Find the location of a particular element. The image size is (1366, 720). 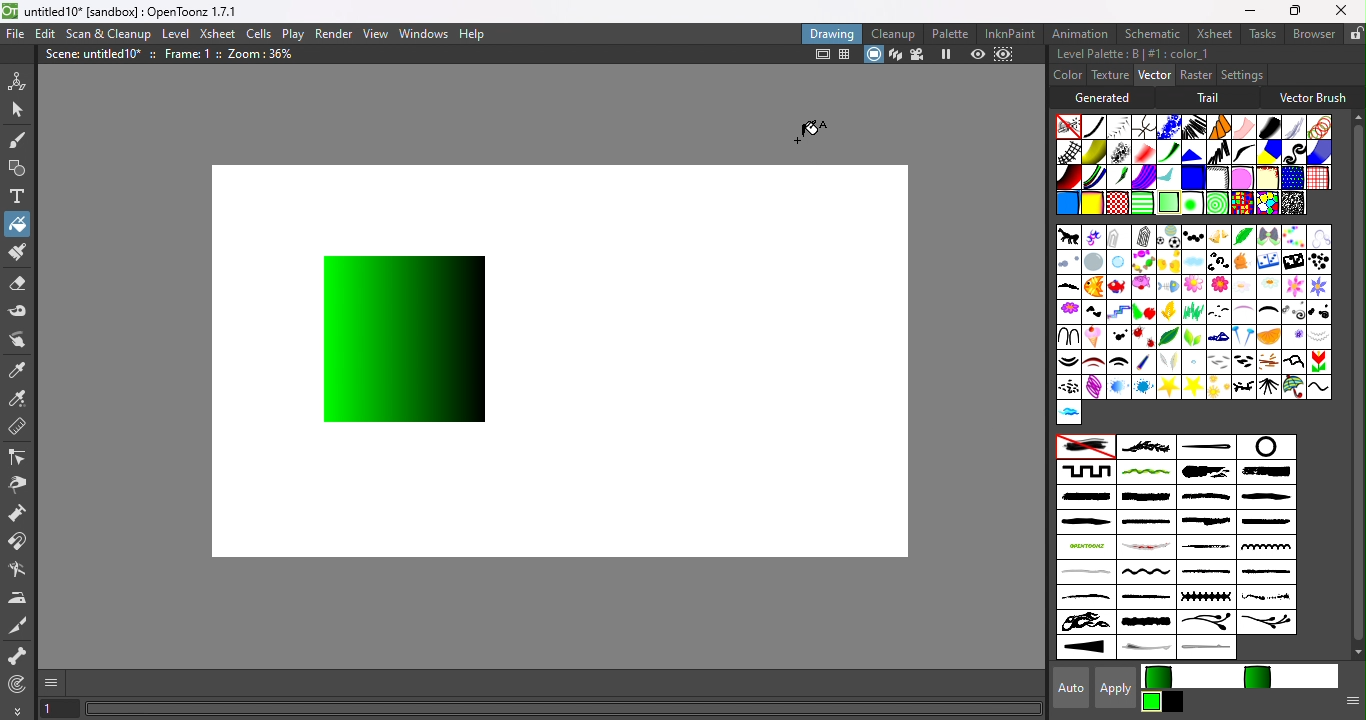

small_brush4 is located at coordinates (1149, 598).